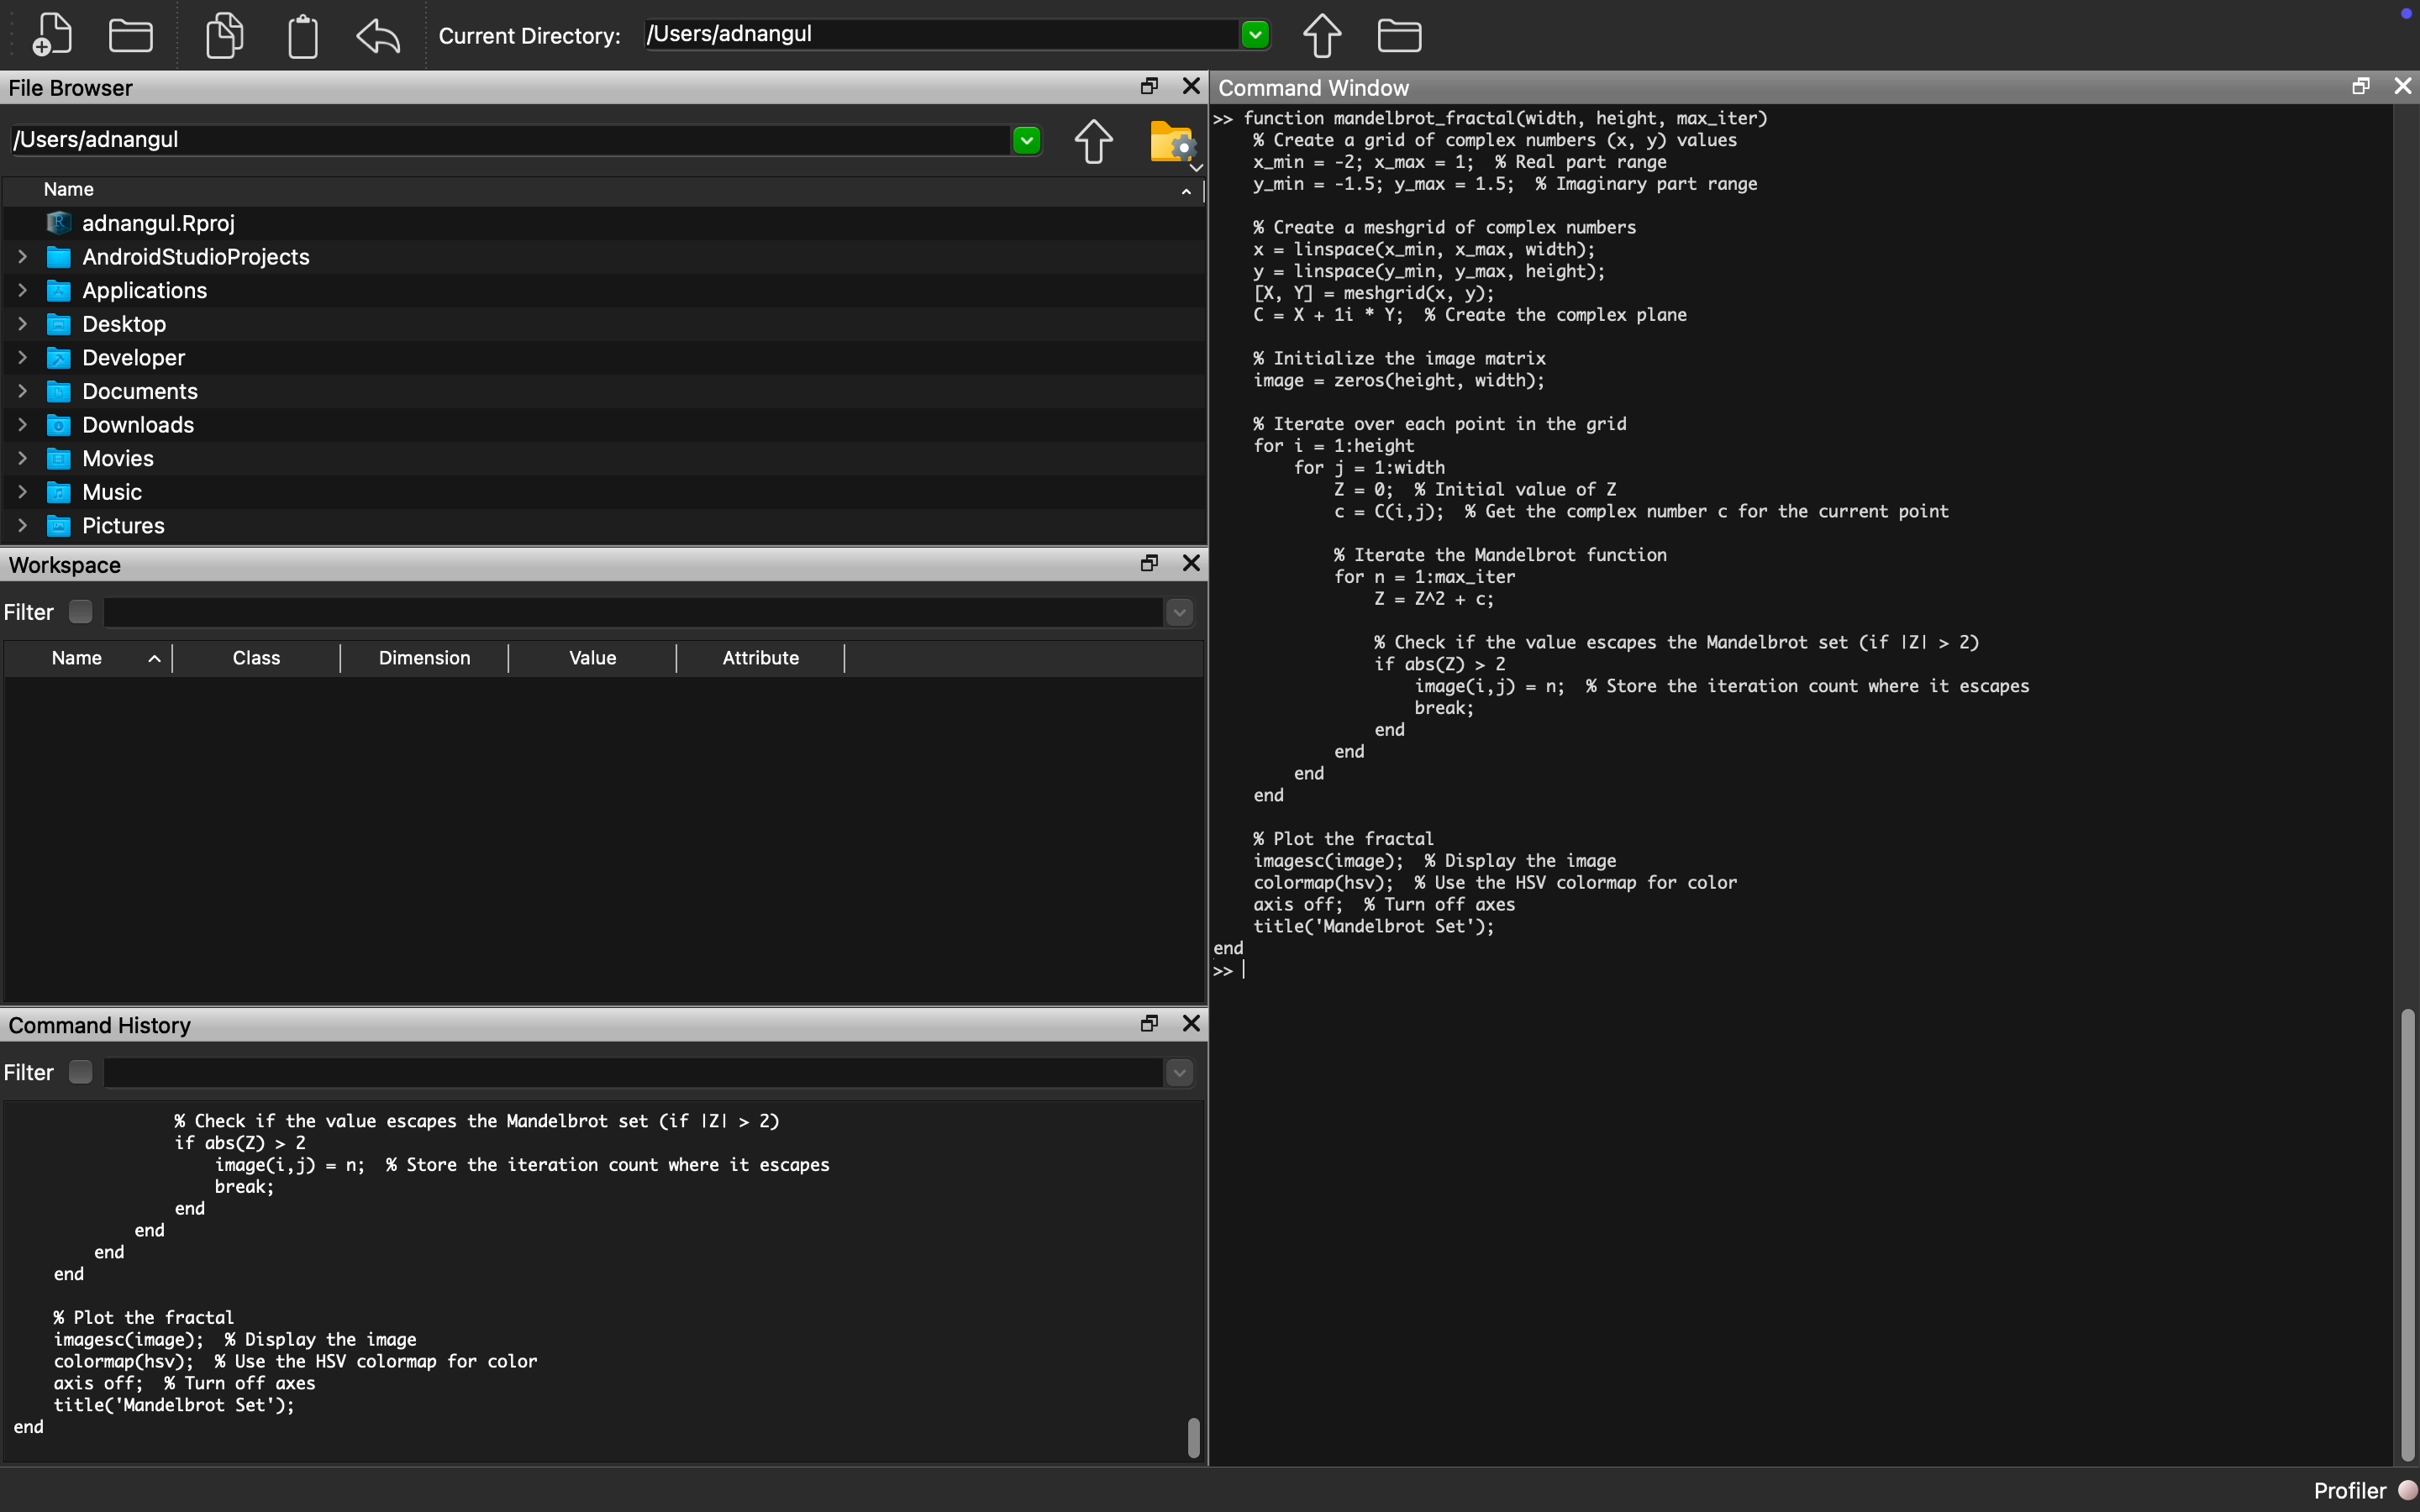  Describe the element at coordinates (80, 612) in the screenshot. I see `Checkbox` at that location.